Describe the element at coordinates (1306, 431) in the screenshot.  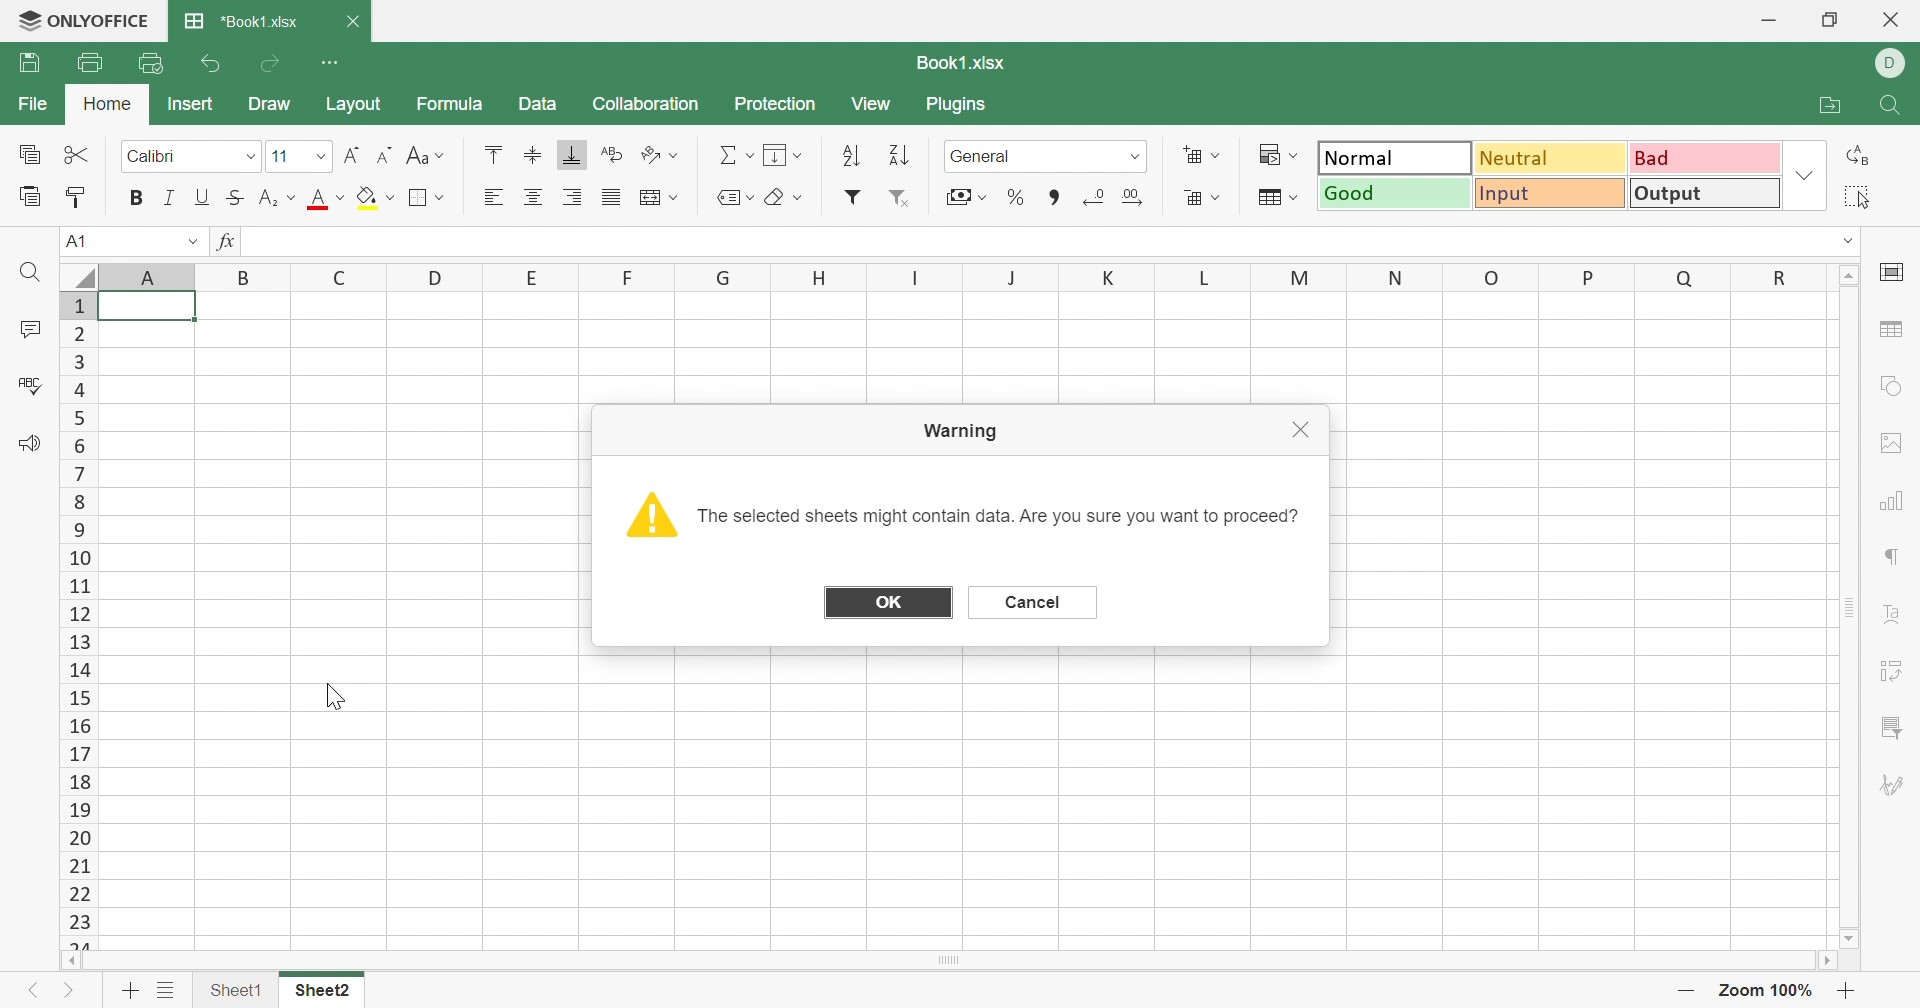
I see `Close` at that location.